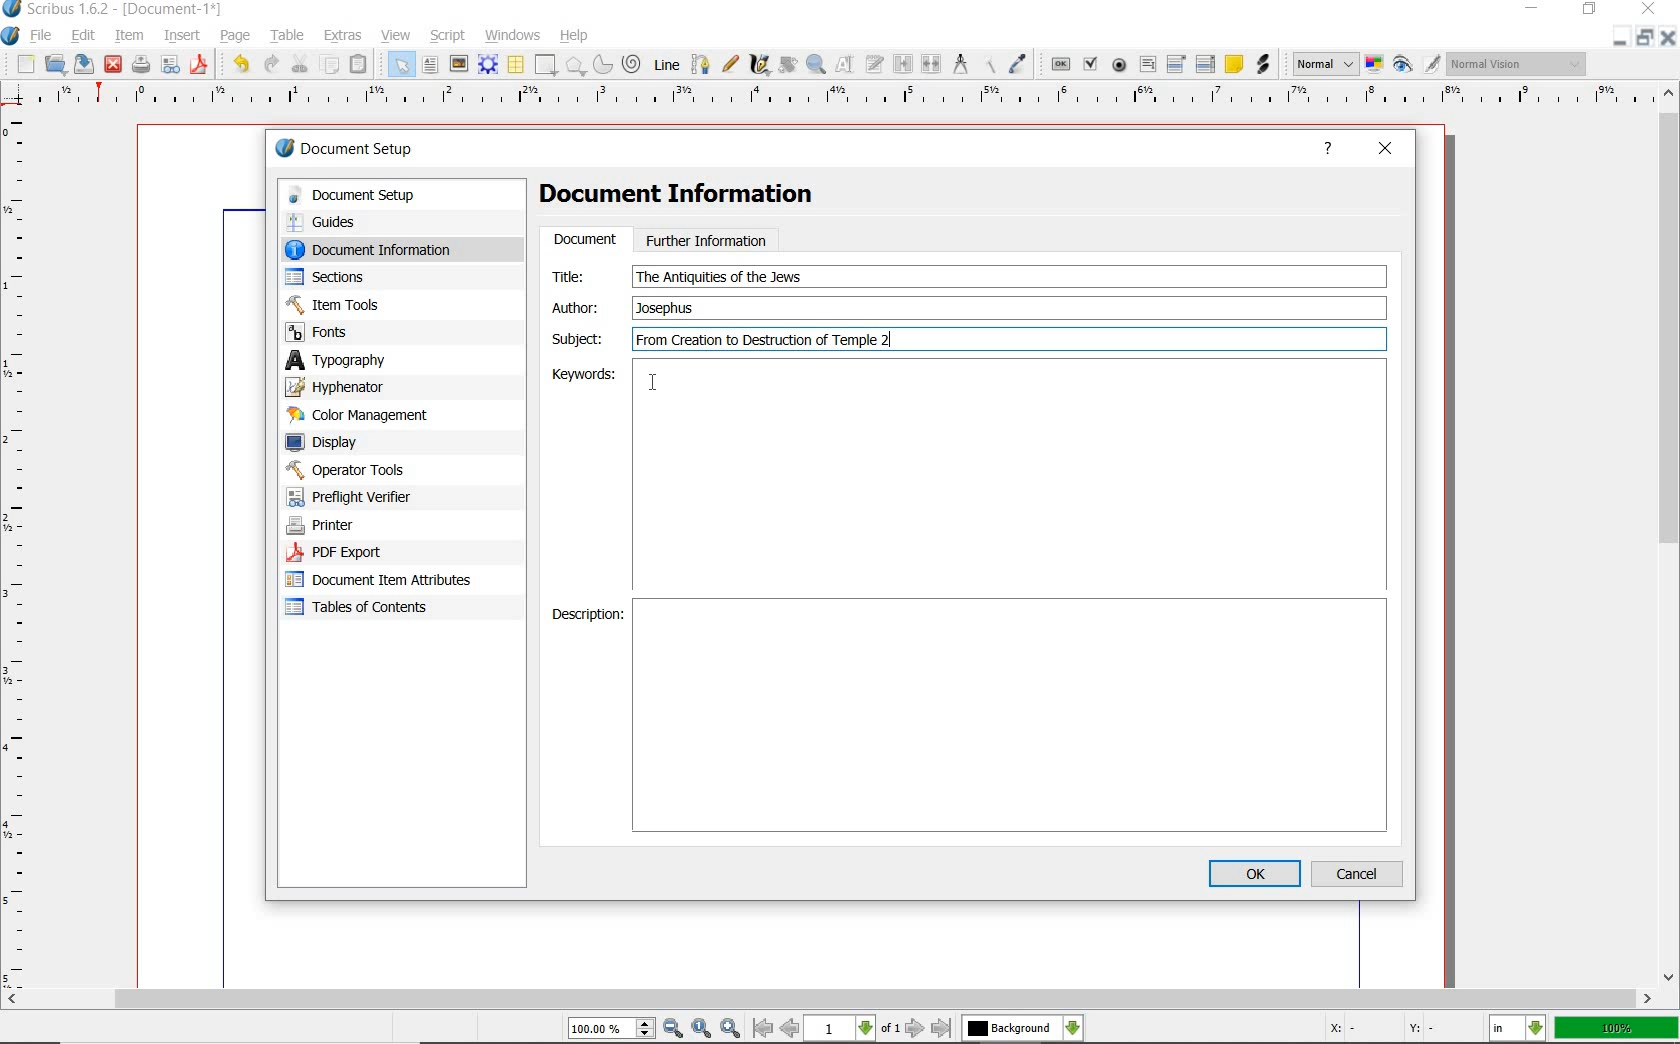 This screenshot has width=1680, height=1044. What do you see at coordinates (1518, 63) in the screenshot?
I see `visual appearance of the display` at bounding box center [1518, 63].